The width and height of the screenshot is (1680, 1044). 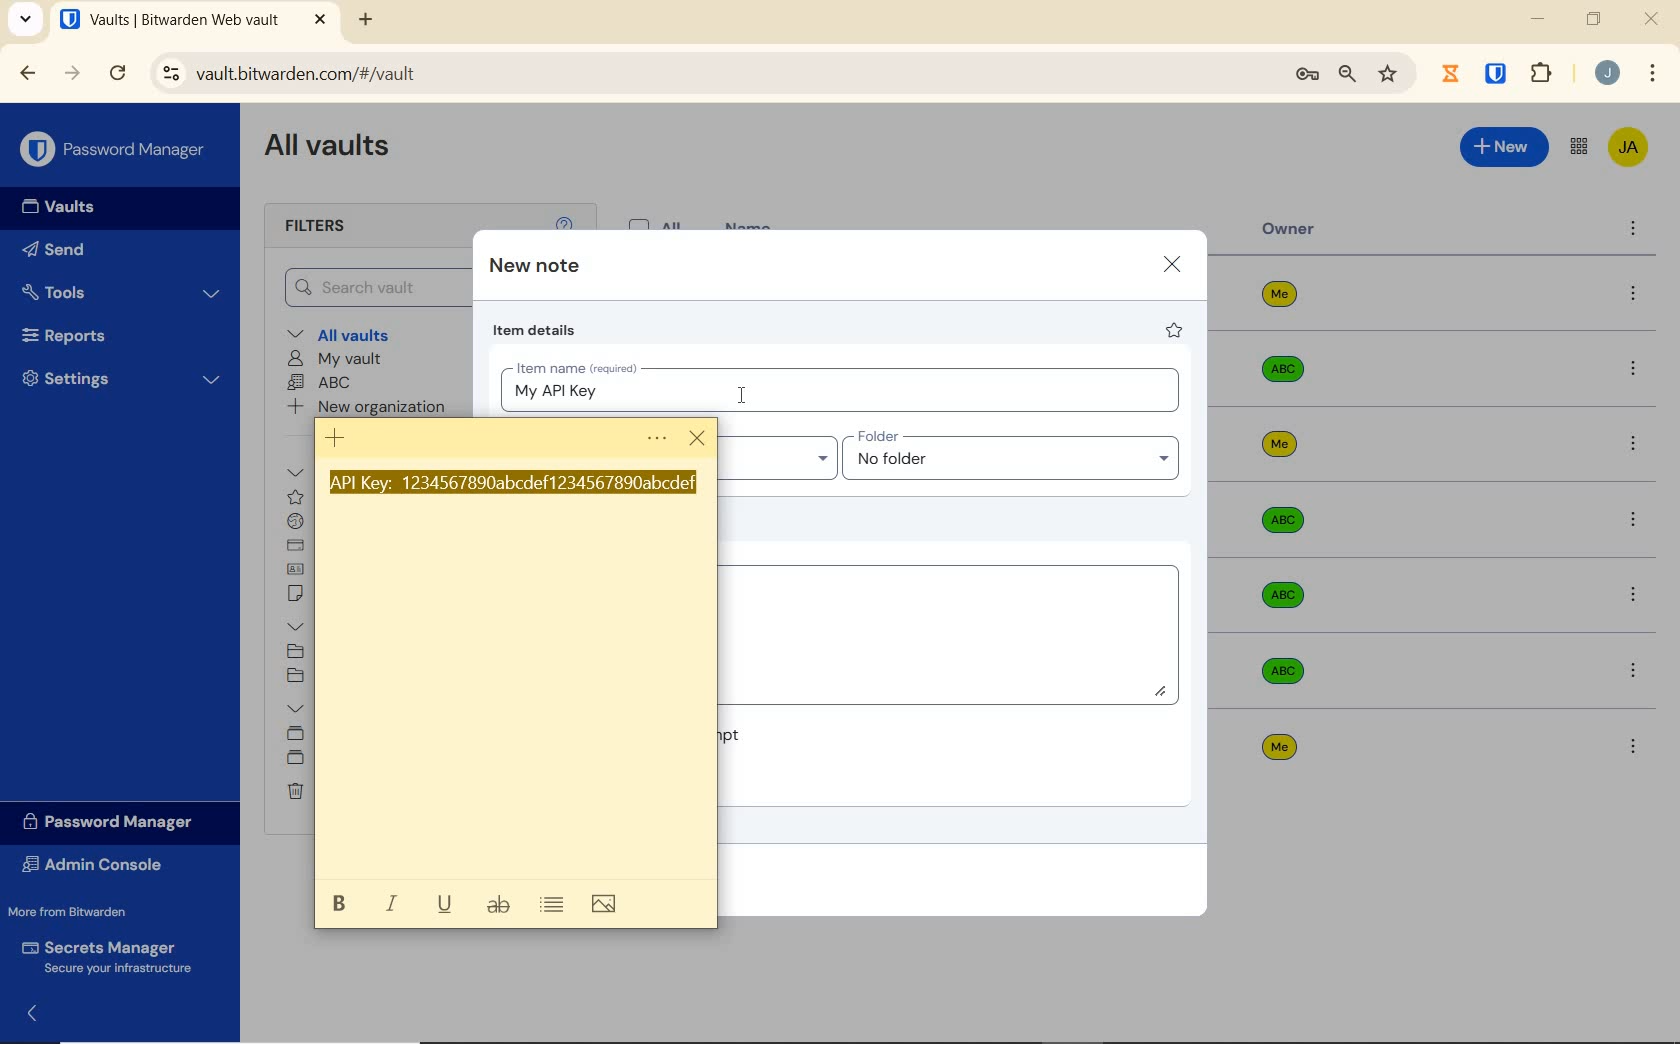 What do you see at coordinates (1593, 22) in the screenshot?
I see `RESTORE` at bounding box center [1593, 22].